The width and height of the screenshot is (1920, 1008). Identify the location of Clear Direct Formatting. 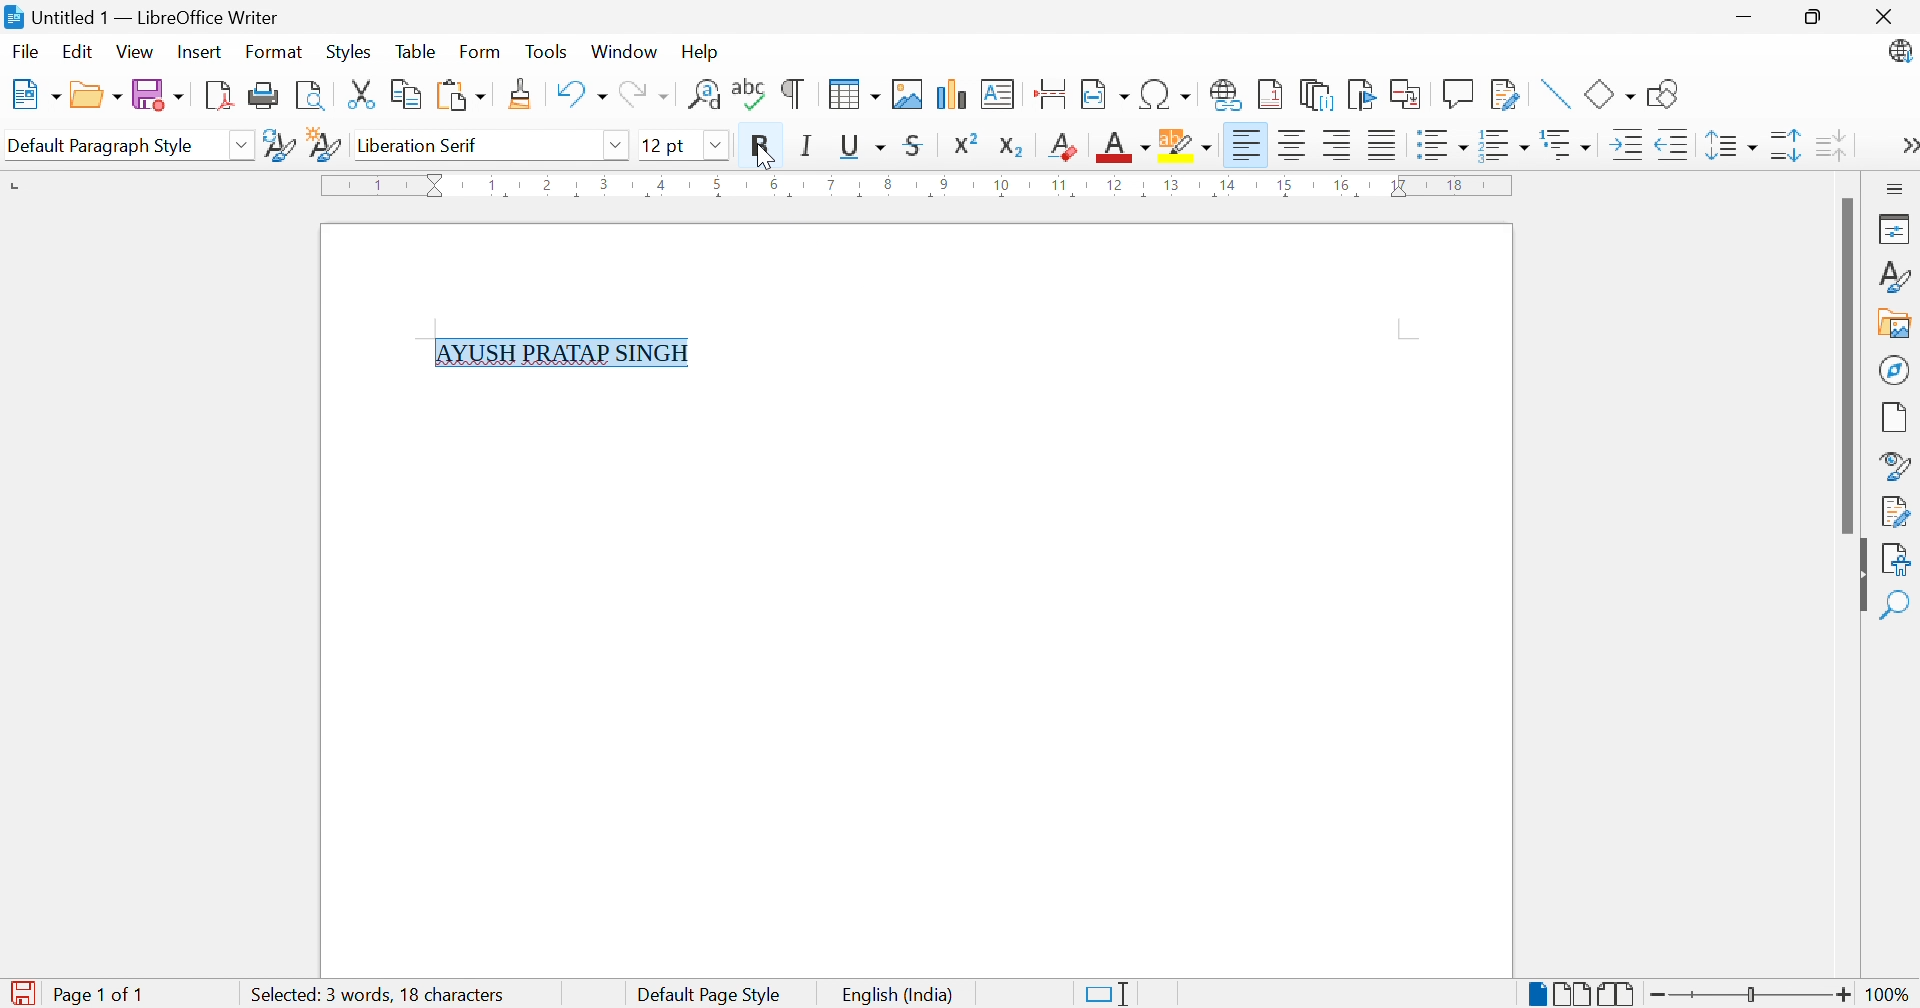
(1064, 148).